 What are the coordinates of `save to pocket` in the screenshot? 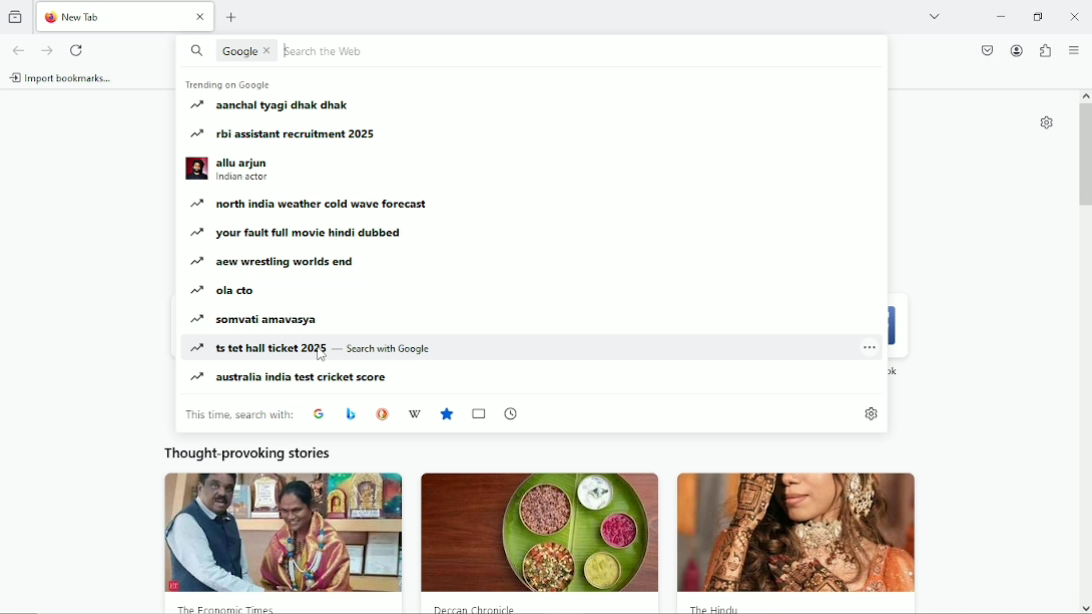 It's located at (988, 50).